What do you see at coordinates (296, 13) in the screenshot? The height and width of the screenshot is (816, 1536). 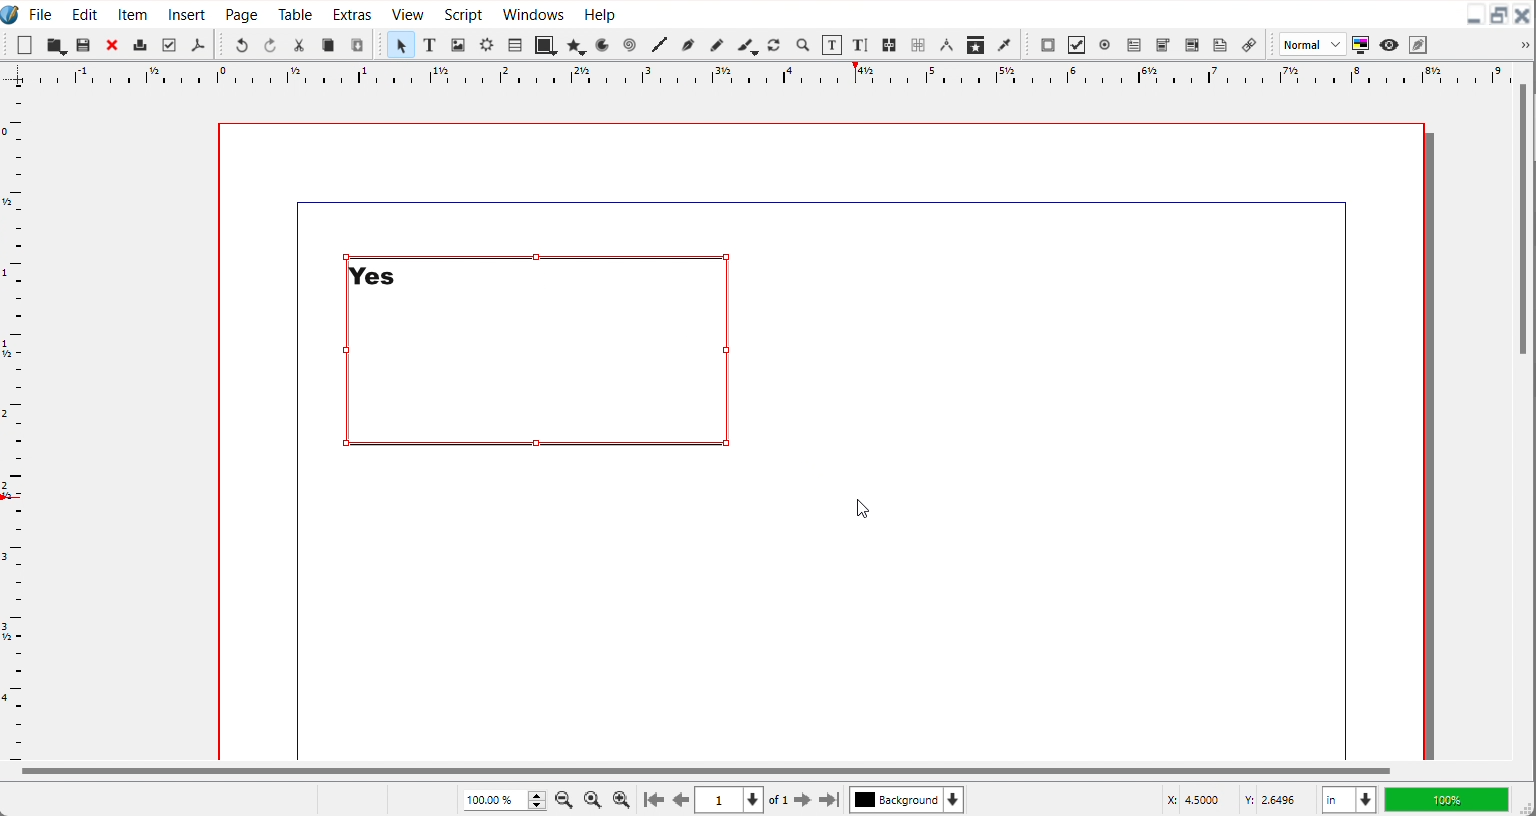 I see `Table` at bounding box center [296, 13].